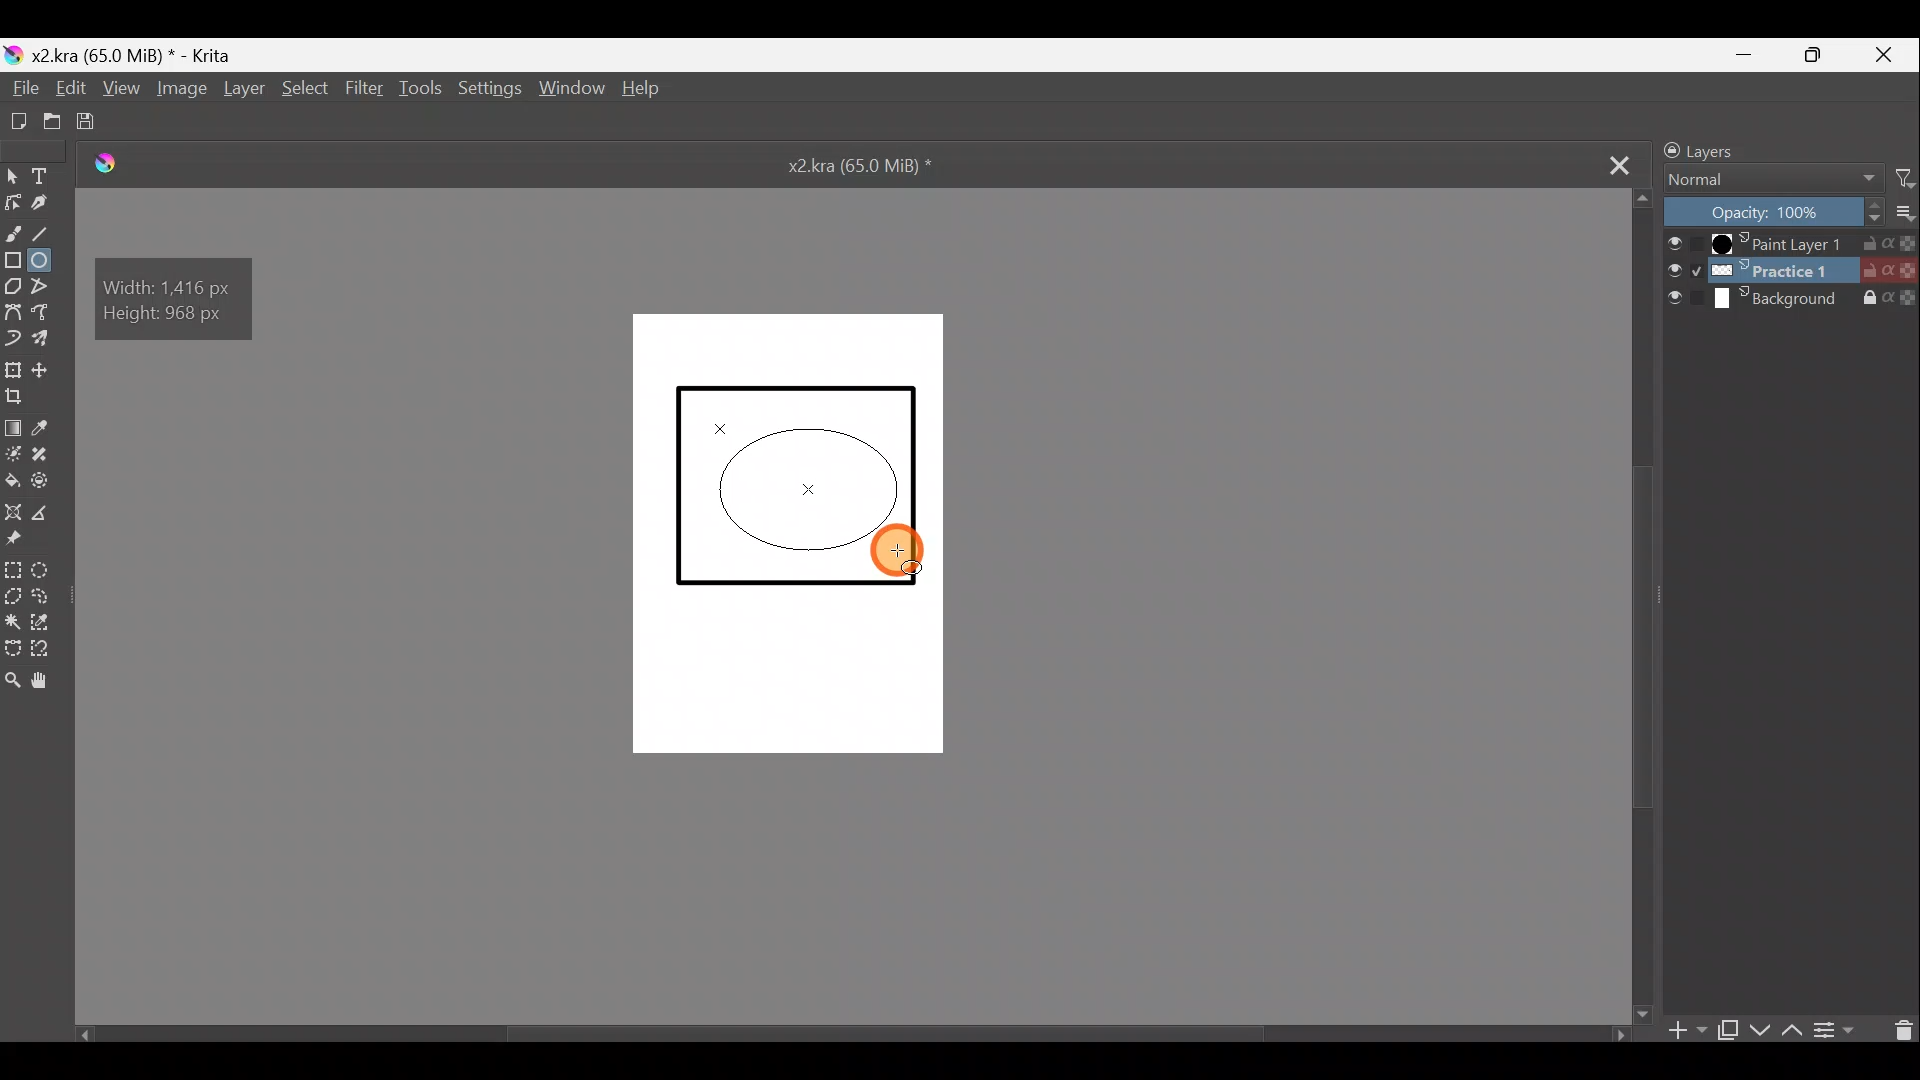  Describe the element at coordinates (22, 541) in the screenshot. I see `Reference images tool` at that location.